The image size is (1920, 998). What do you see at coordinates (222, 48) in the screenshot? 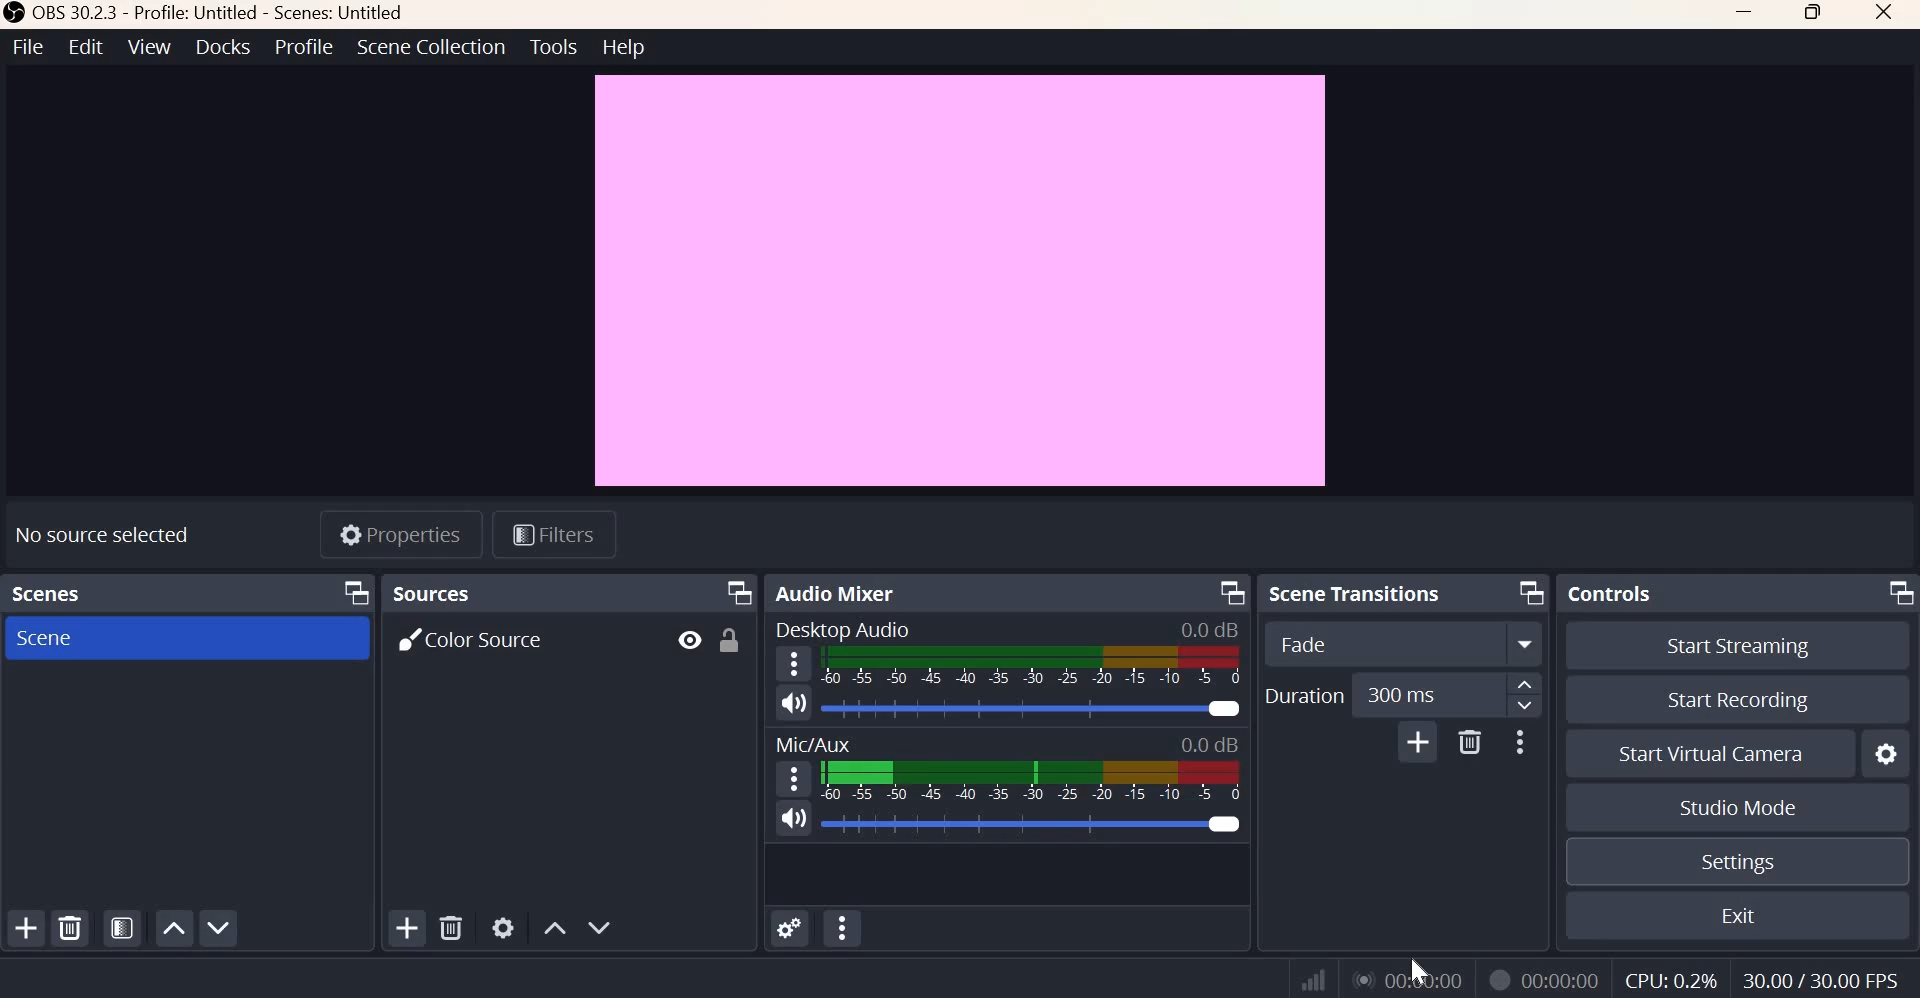
I see `Docks` at bounding box center [222, 48].